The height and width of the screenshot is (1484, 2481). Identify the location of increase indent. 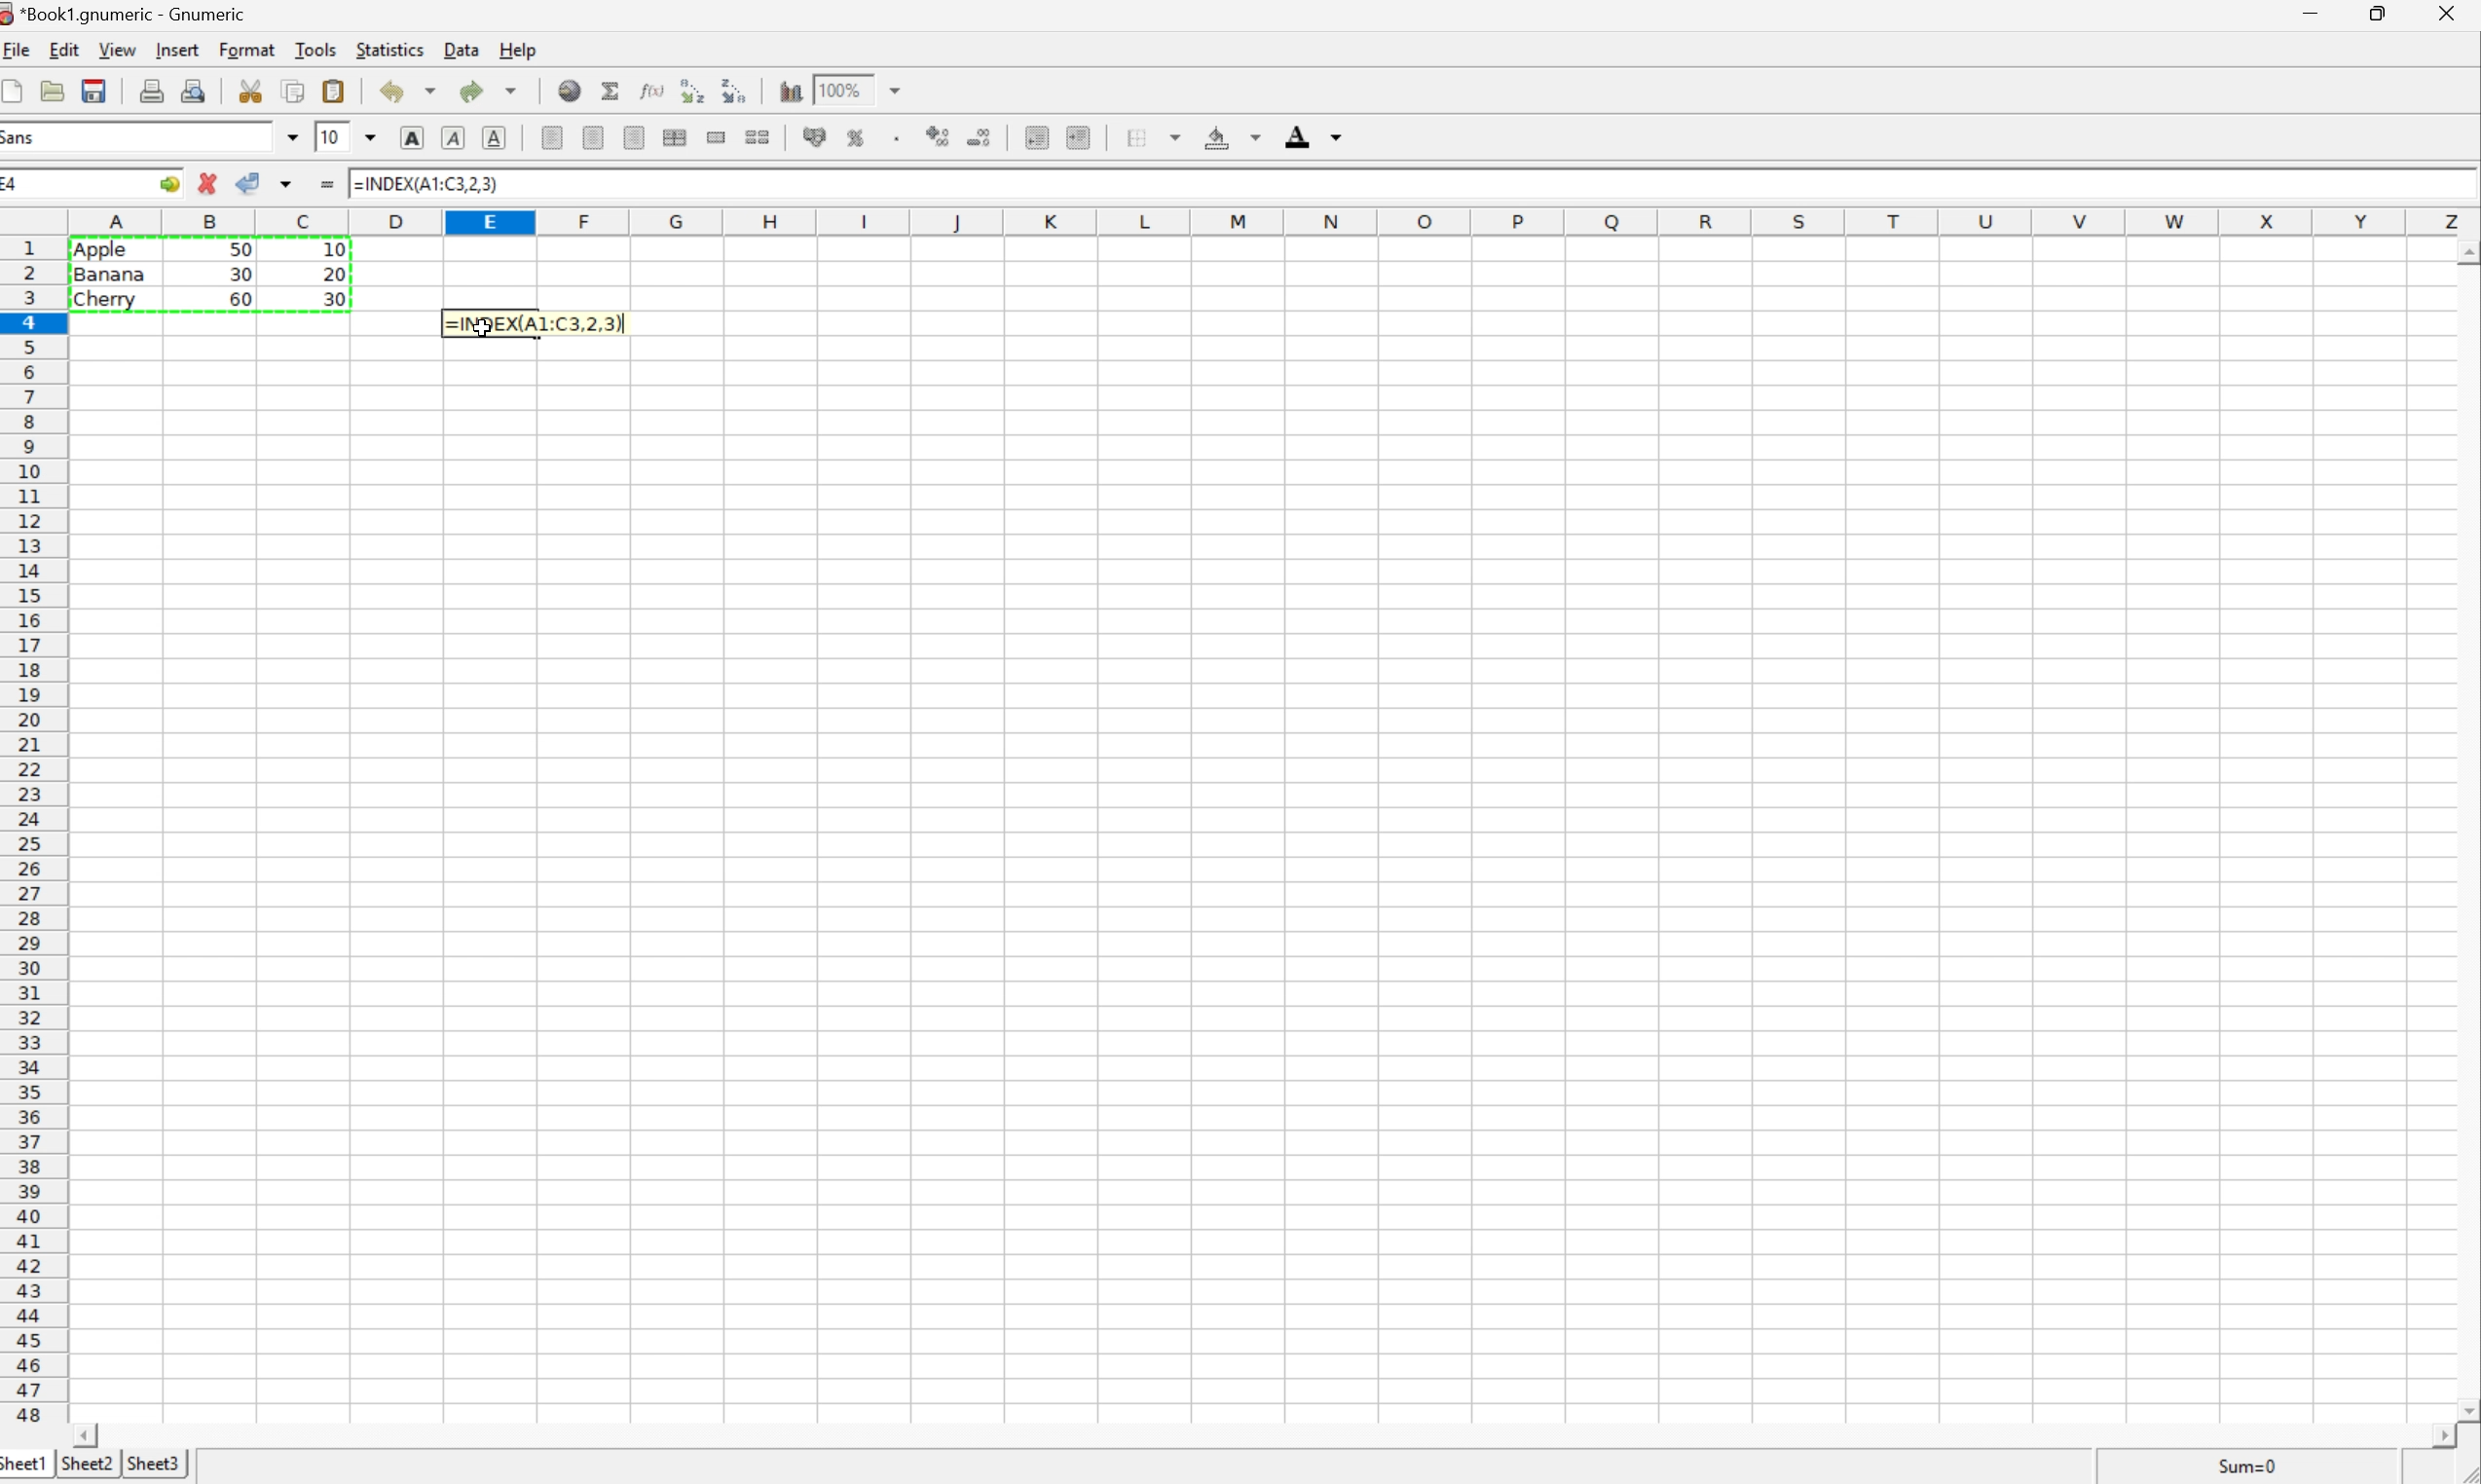
(1079, 136).